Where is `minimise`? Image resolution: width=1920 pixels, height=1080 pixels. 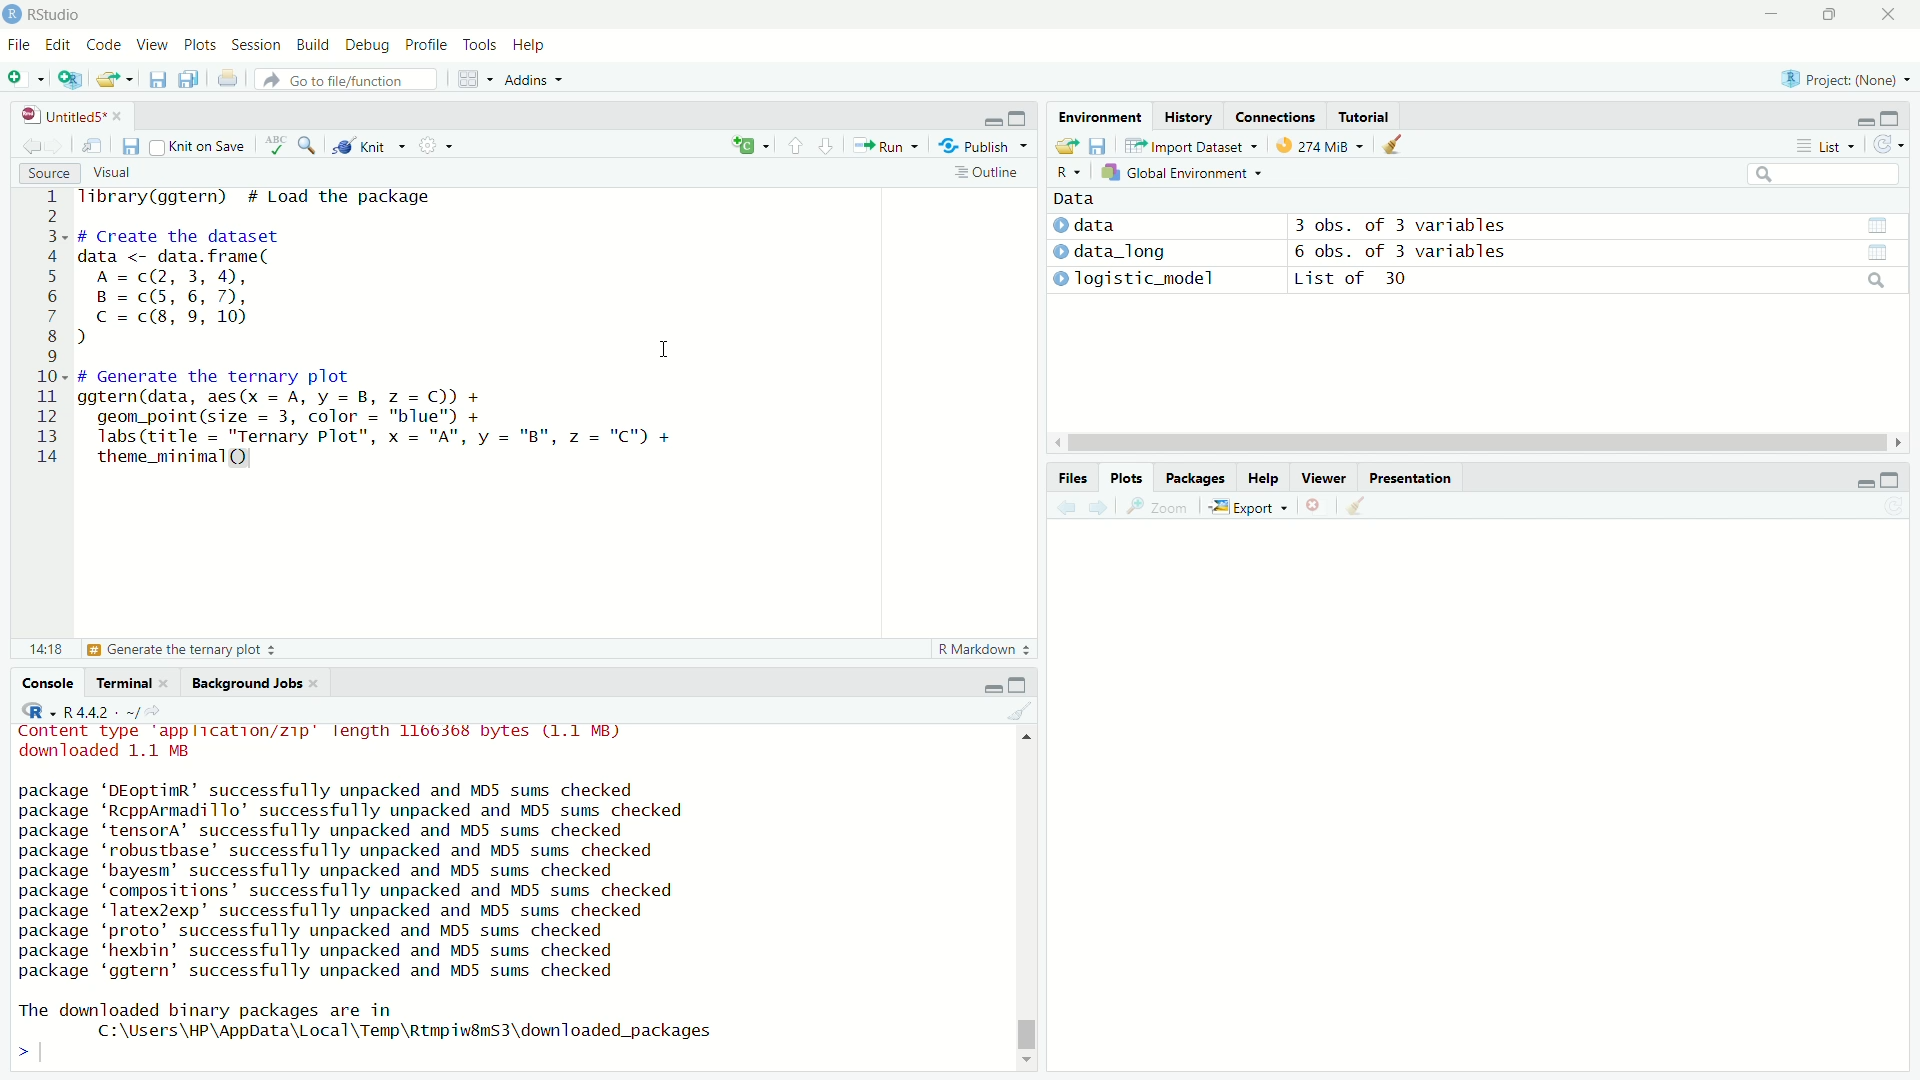
minimise is located at coordinates (1858, 482).